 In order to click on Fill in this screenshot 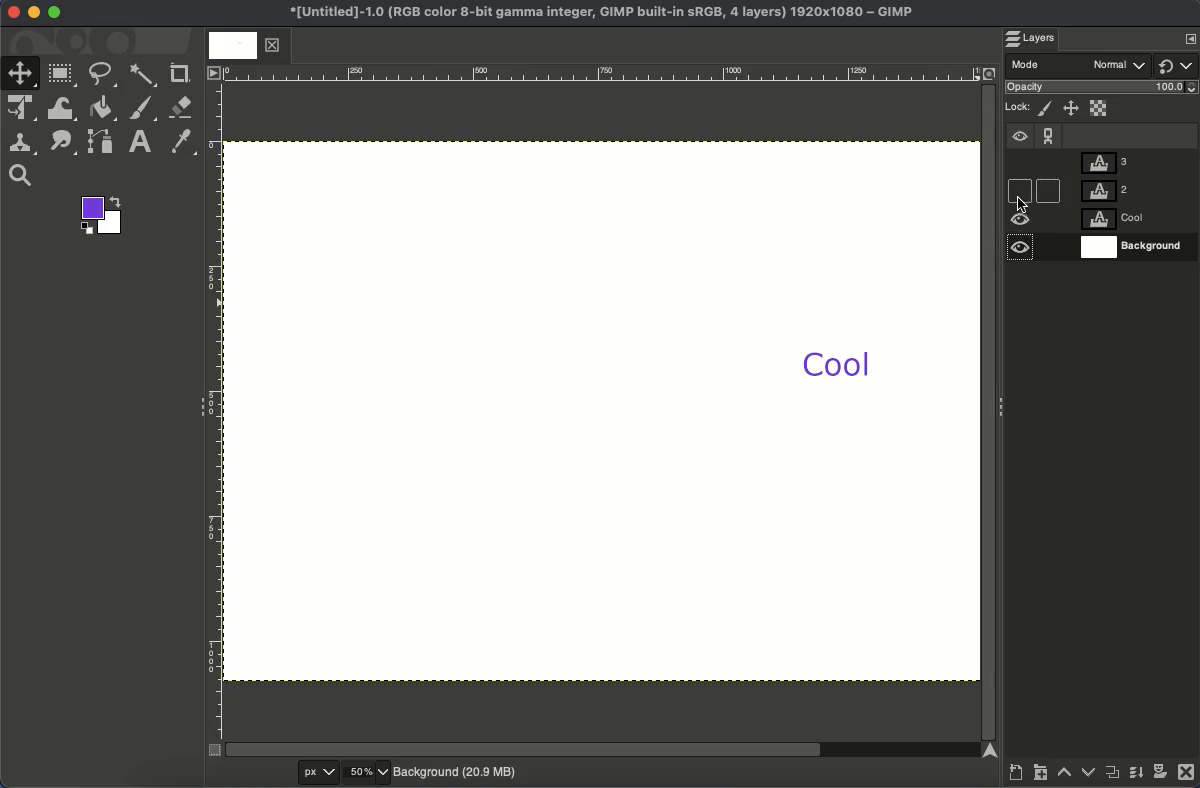, I will do `click(103, 108)`.